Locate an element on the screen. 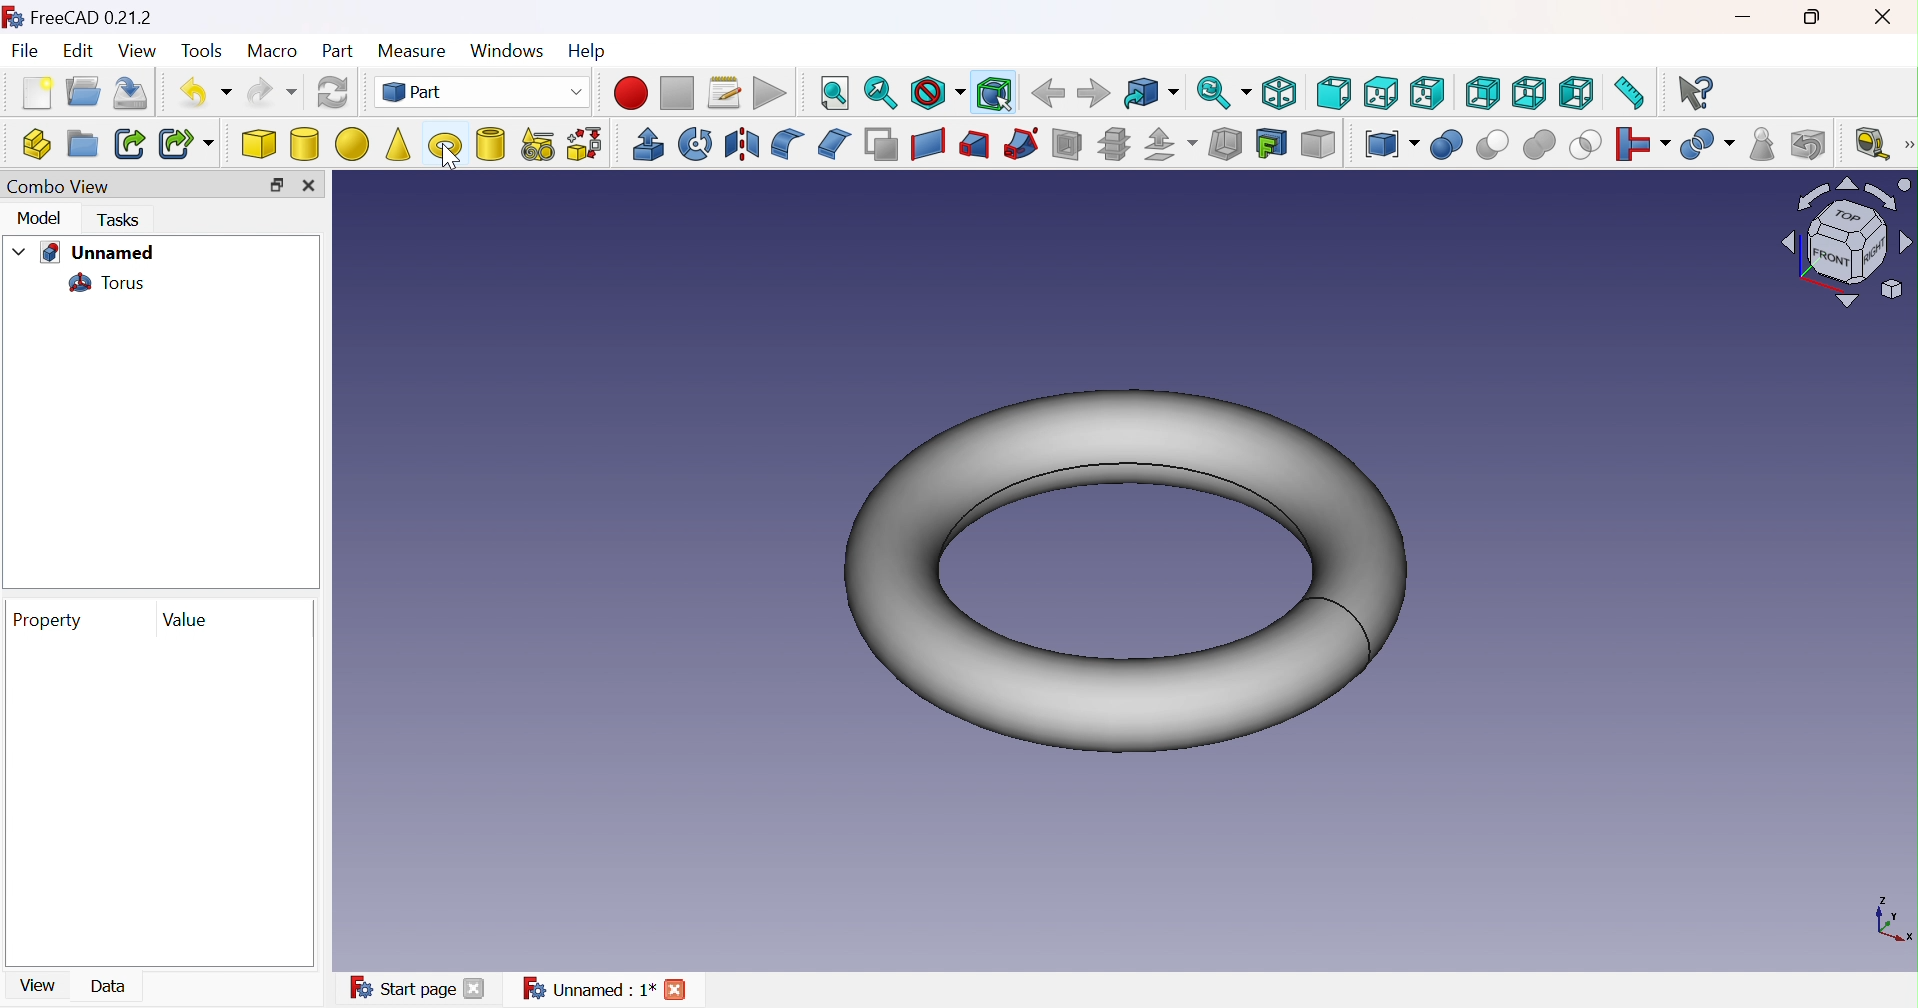  File is located at coordinates (26, 53).